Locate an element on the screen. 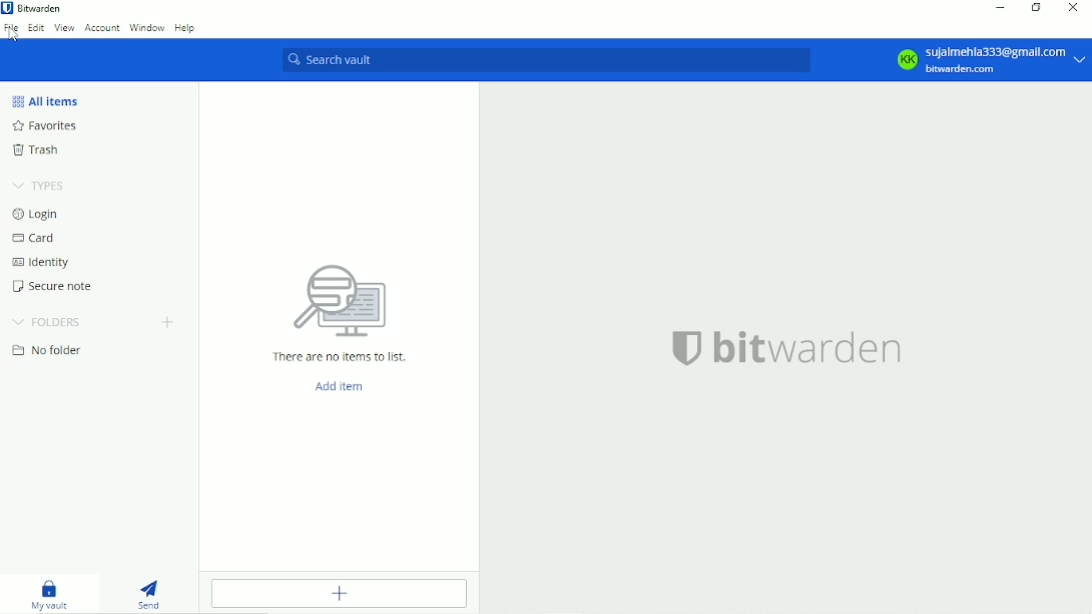  Identity is located at coordinates (51, 260).